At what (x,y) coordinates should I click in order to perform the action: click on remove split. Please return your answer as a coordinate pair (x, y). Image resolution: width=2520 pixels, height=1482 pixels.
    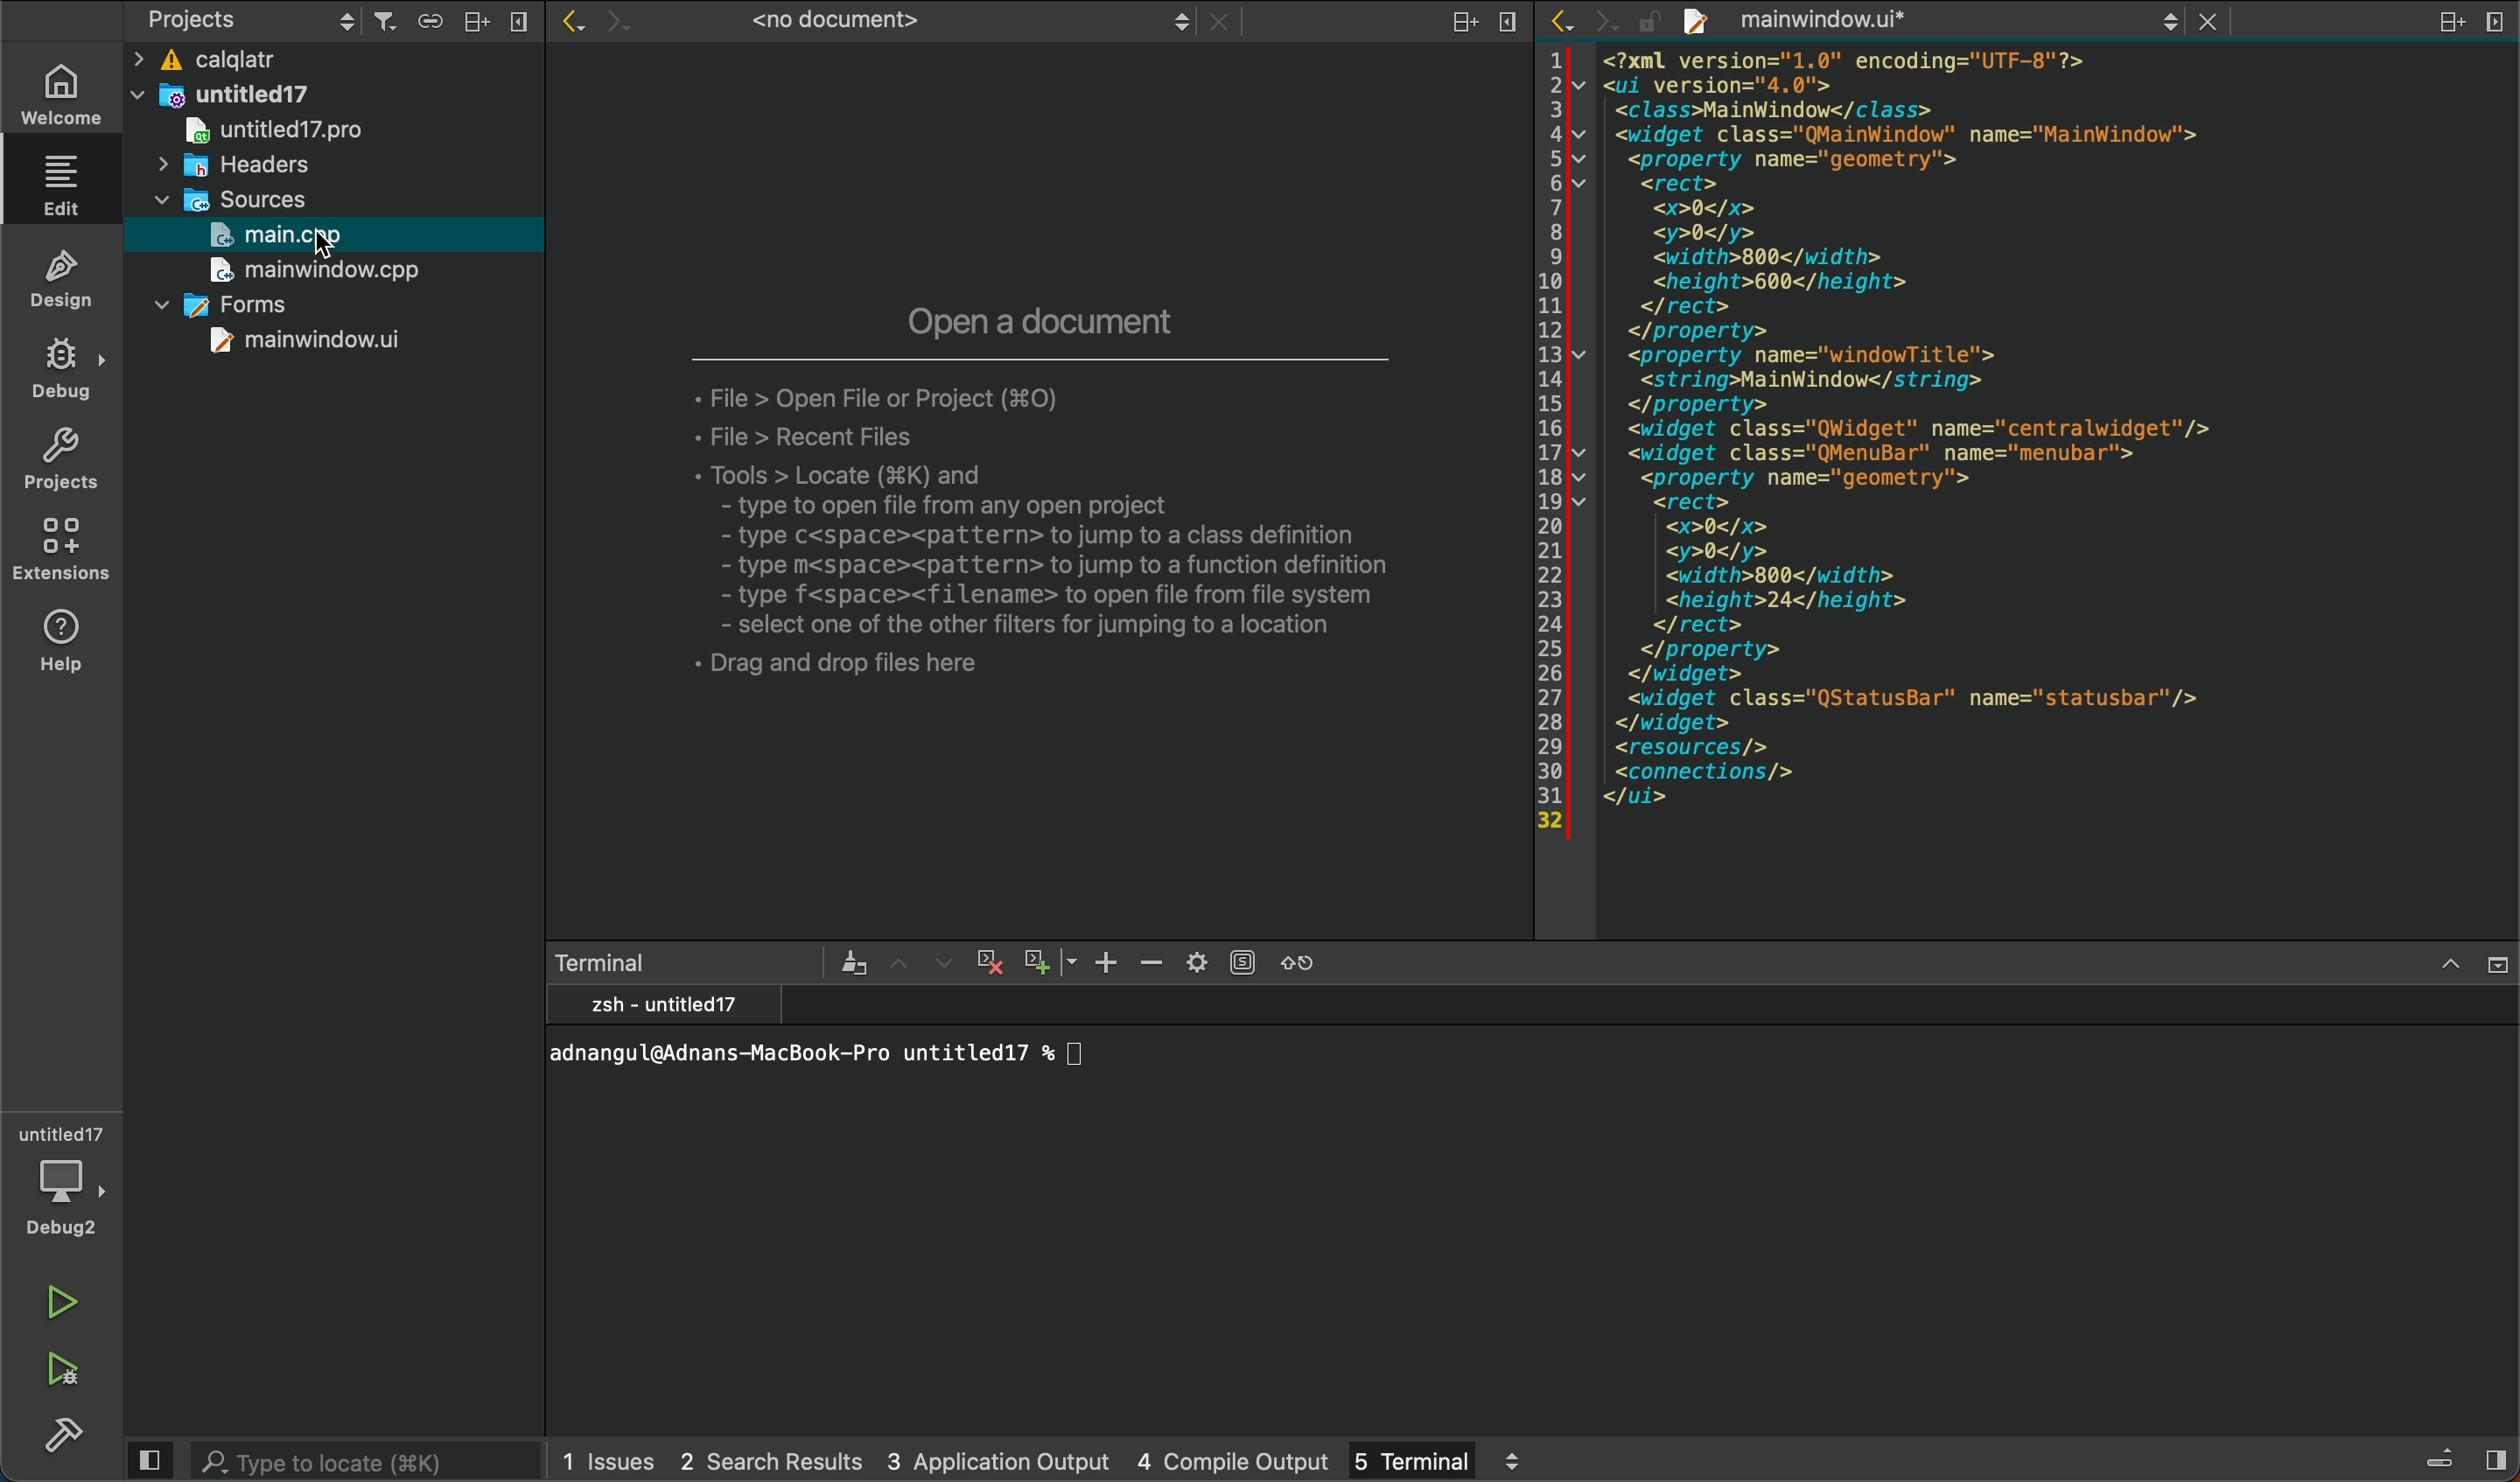
    Looking at the image, I should click on (2493, 22).